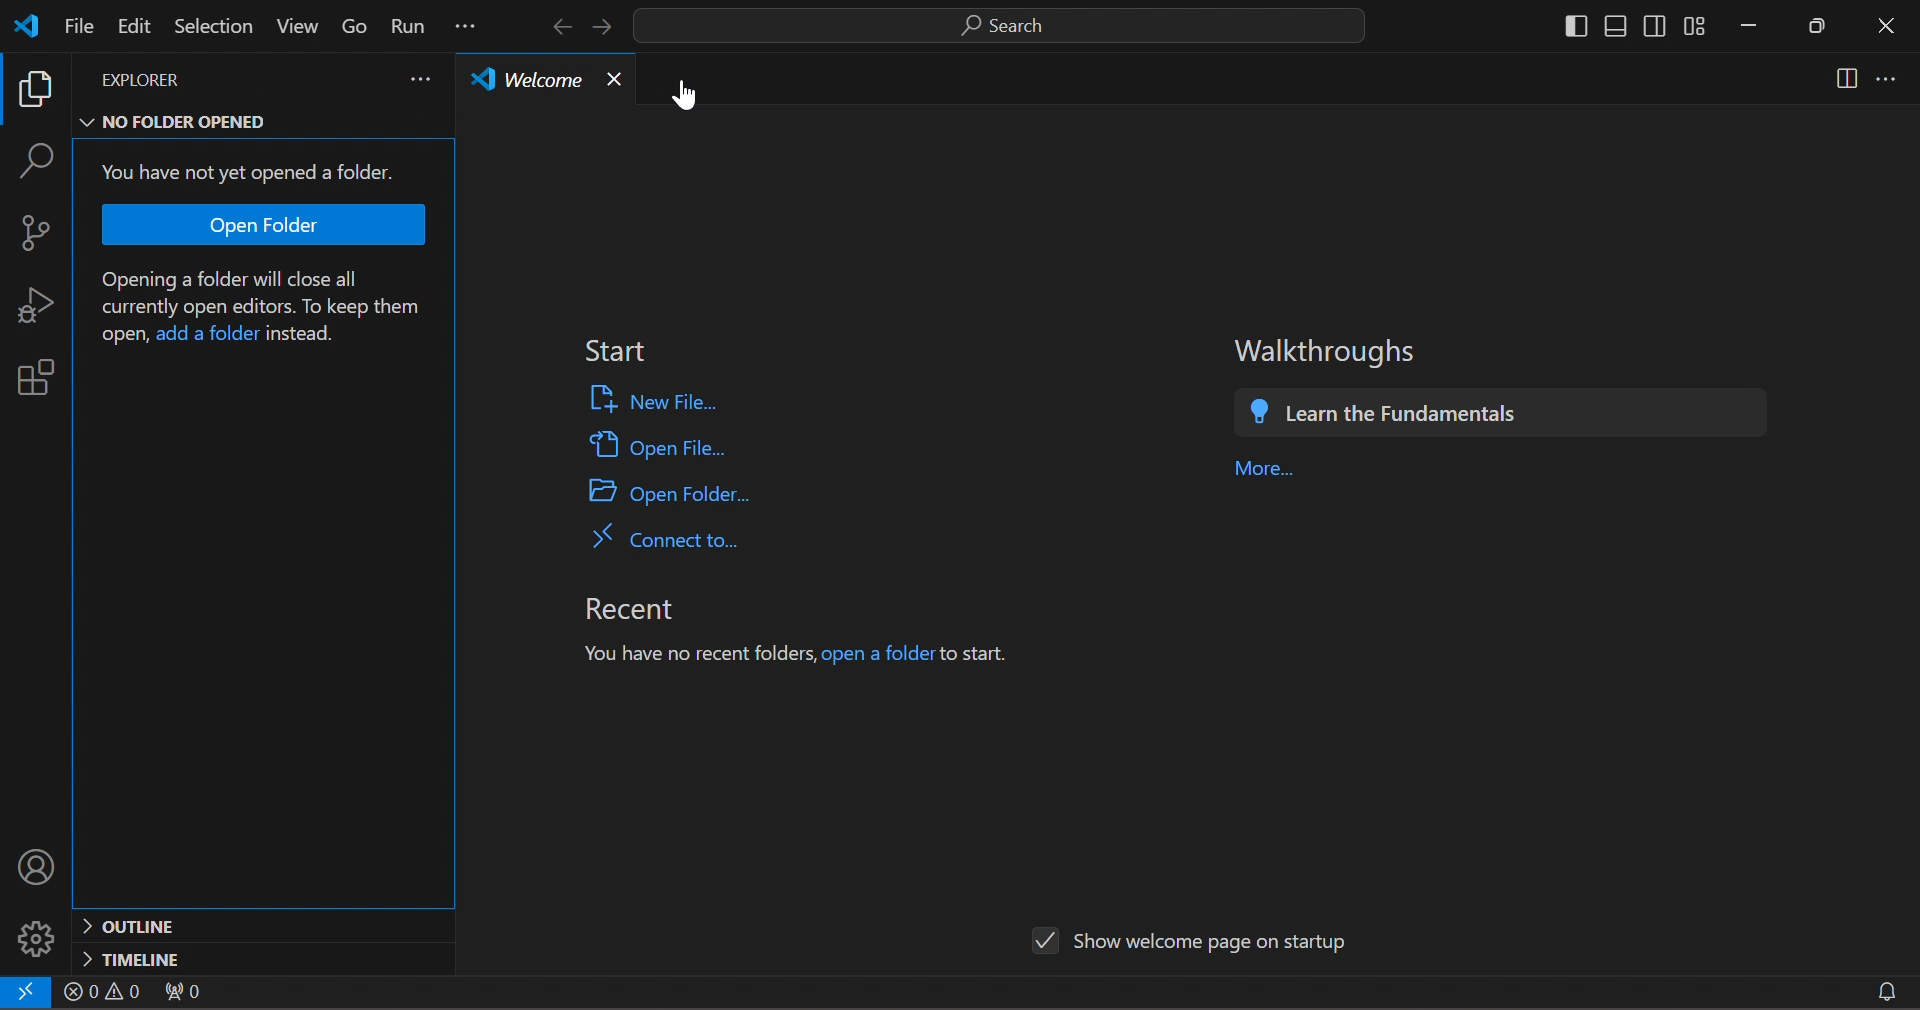  What do you see at coordinates (197, 120) in the screenshot?
I see `No folder opened` at bounding box center [197, 120].